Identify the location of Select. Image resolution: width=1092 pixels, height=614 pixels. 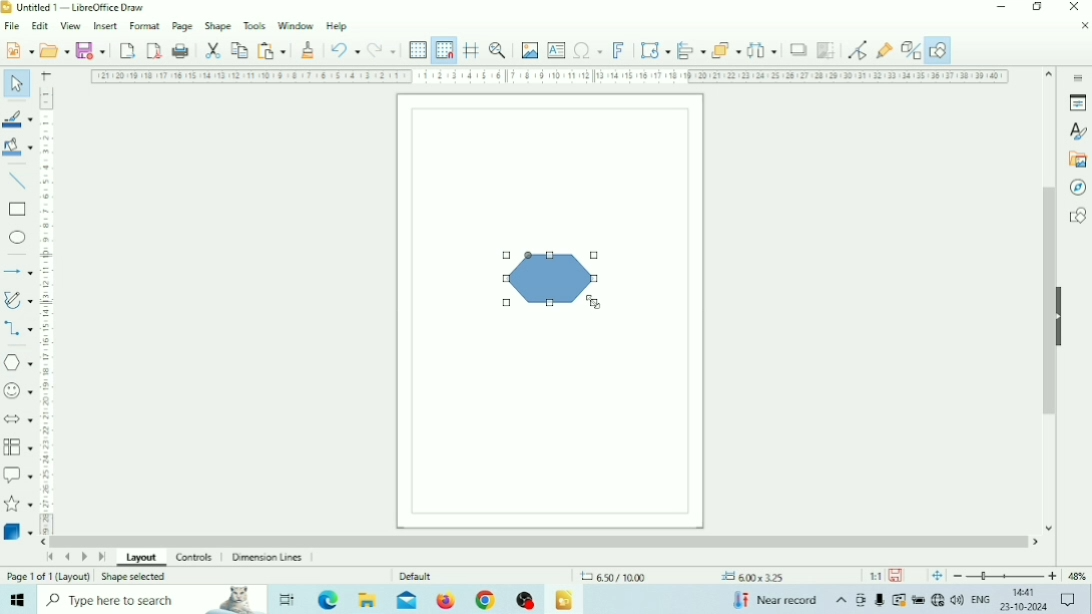
(17, 82).